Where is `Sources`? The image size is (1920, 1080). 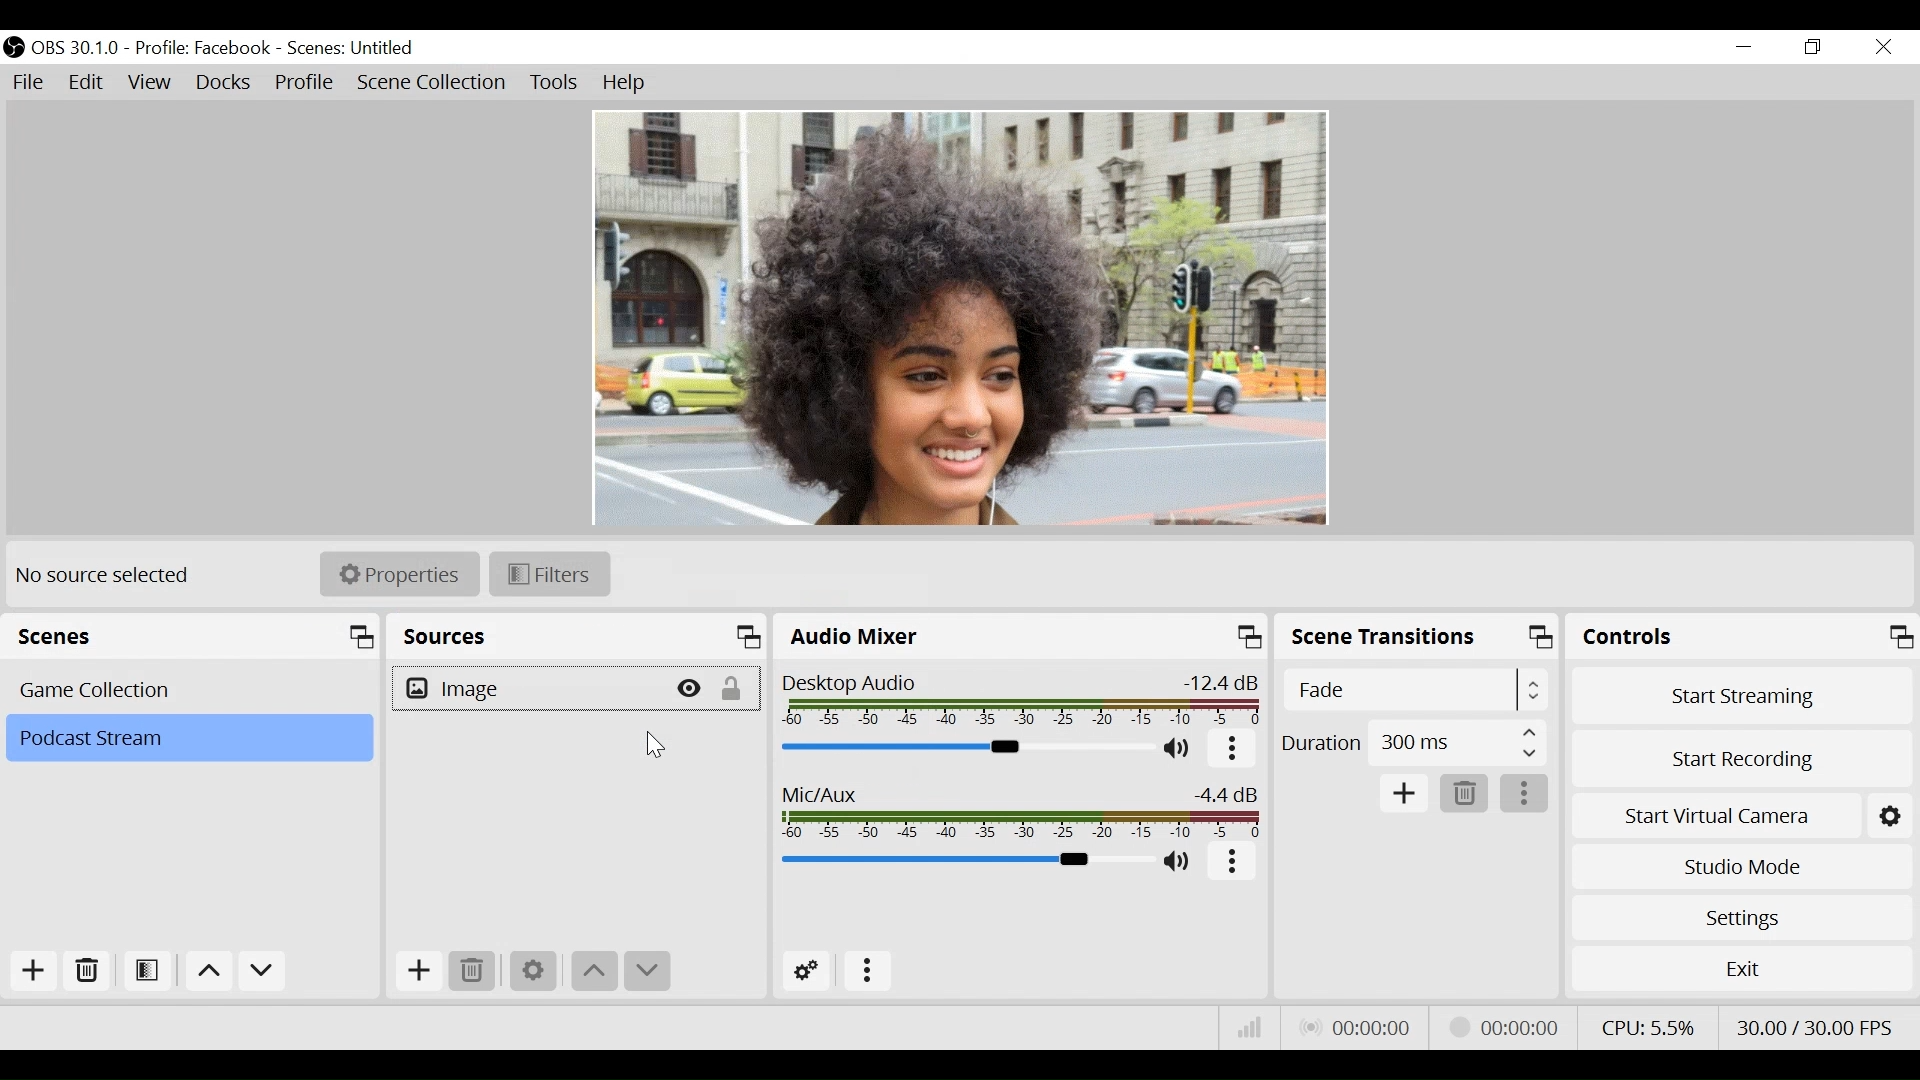
Sources is located at coordinates (577, 636).